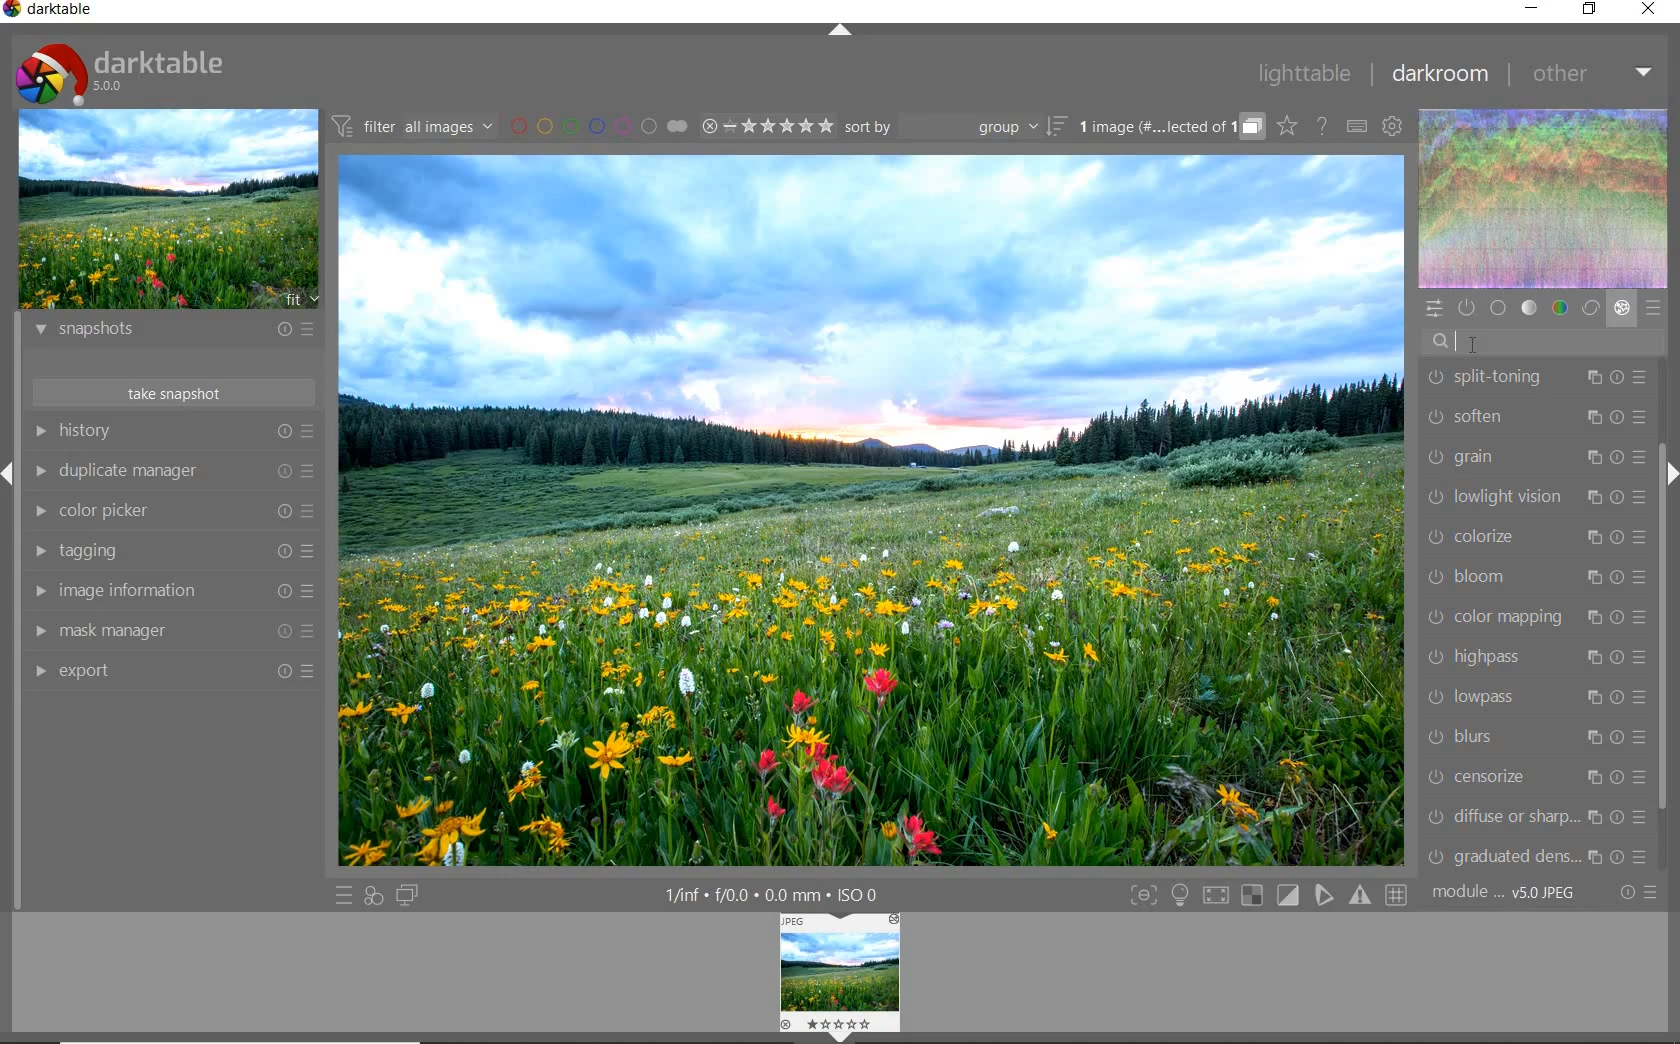 The width and height of the screenshot is (1680, 1044). Describe the element at coordinates (171, 392) in the screenshot. I see `take snapshots` at that location.